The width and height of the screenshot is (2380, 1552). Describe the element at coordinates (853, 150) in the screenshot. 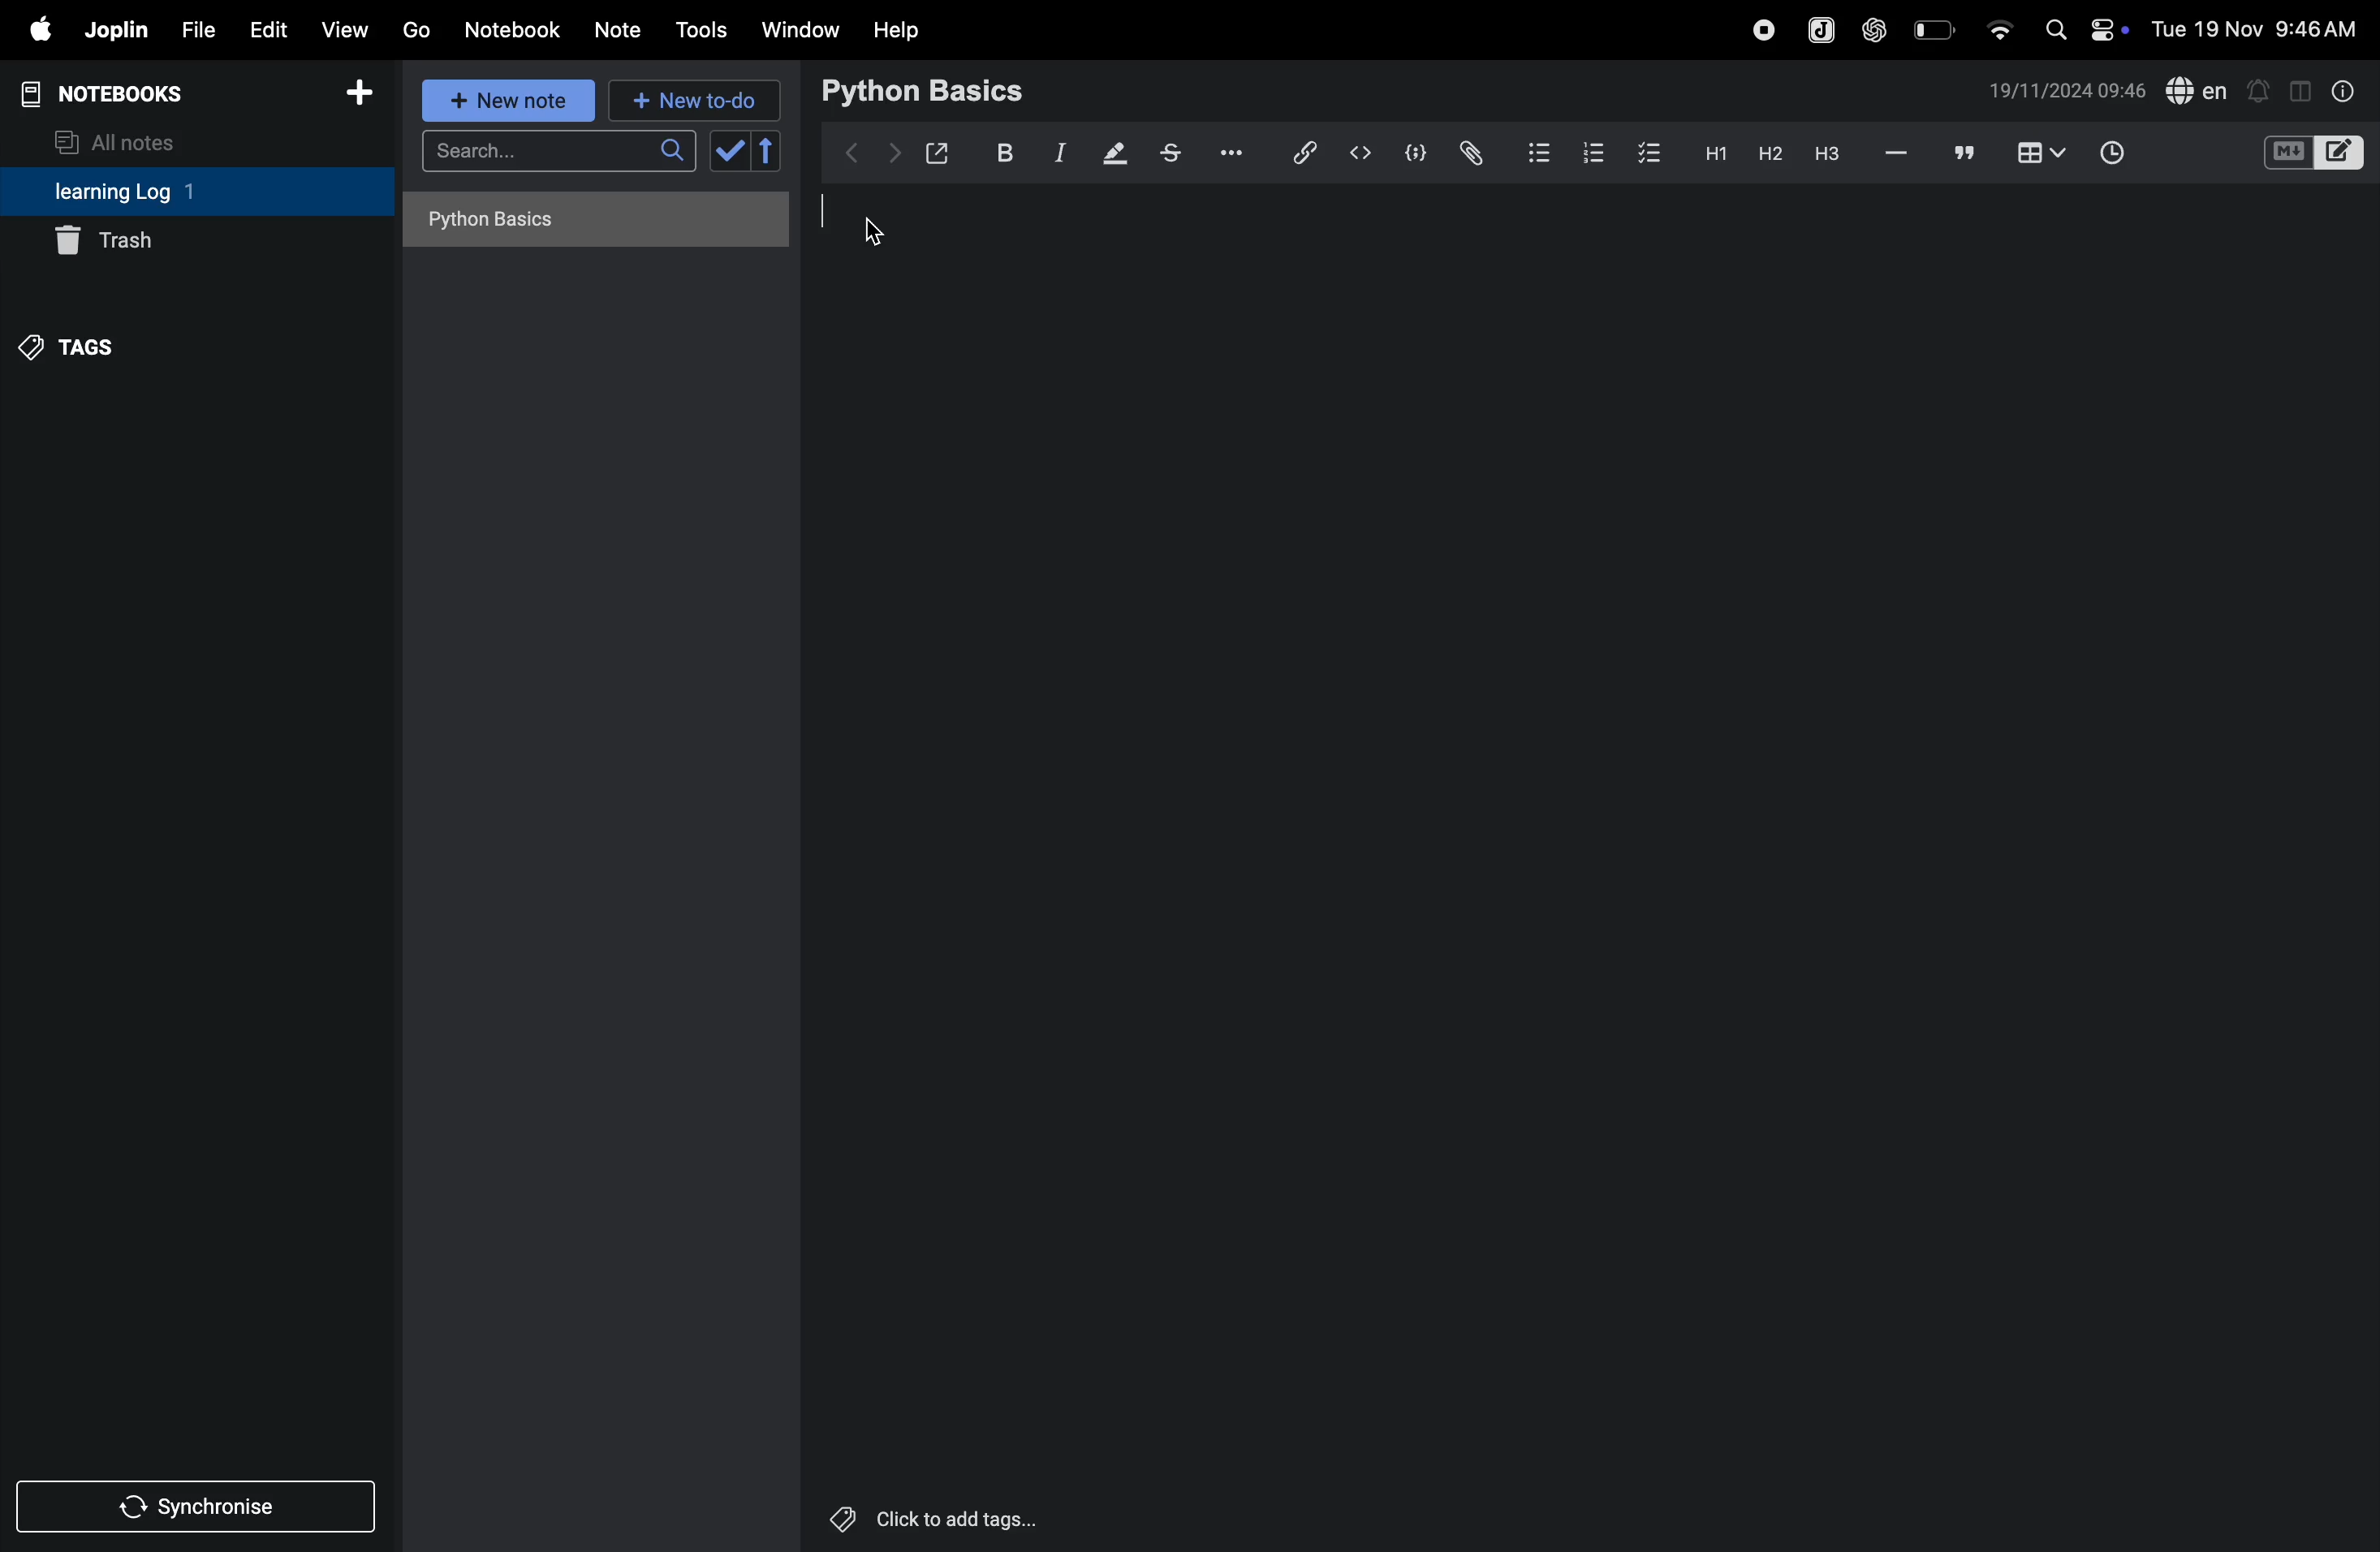

I see `backward` at that location.